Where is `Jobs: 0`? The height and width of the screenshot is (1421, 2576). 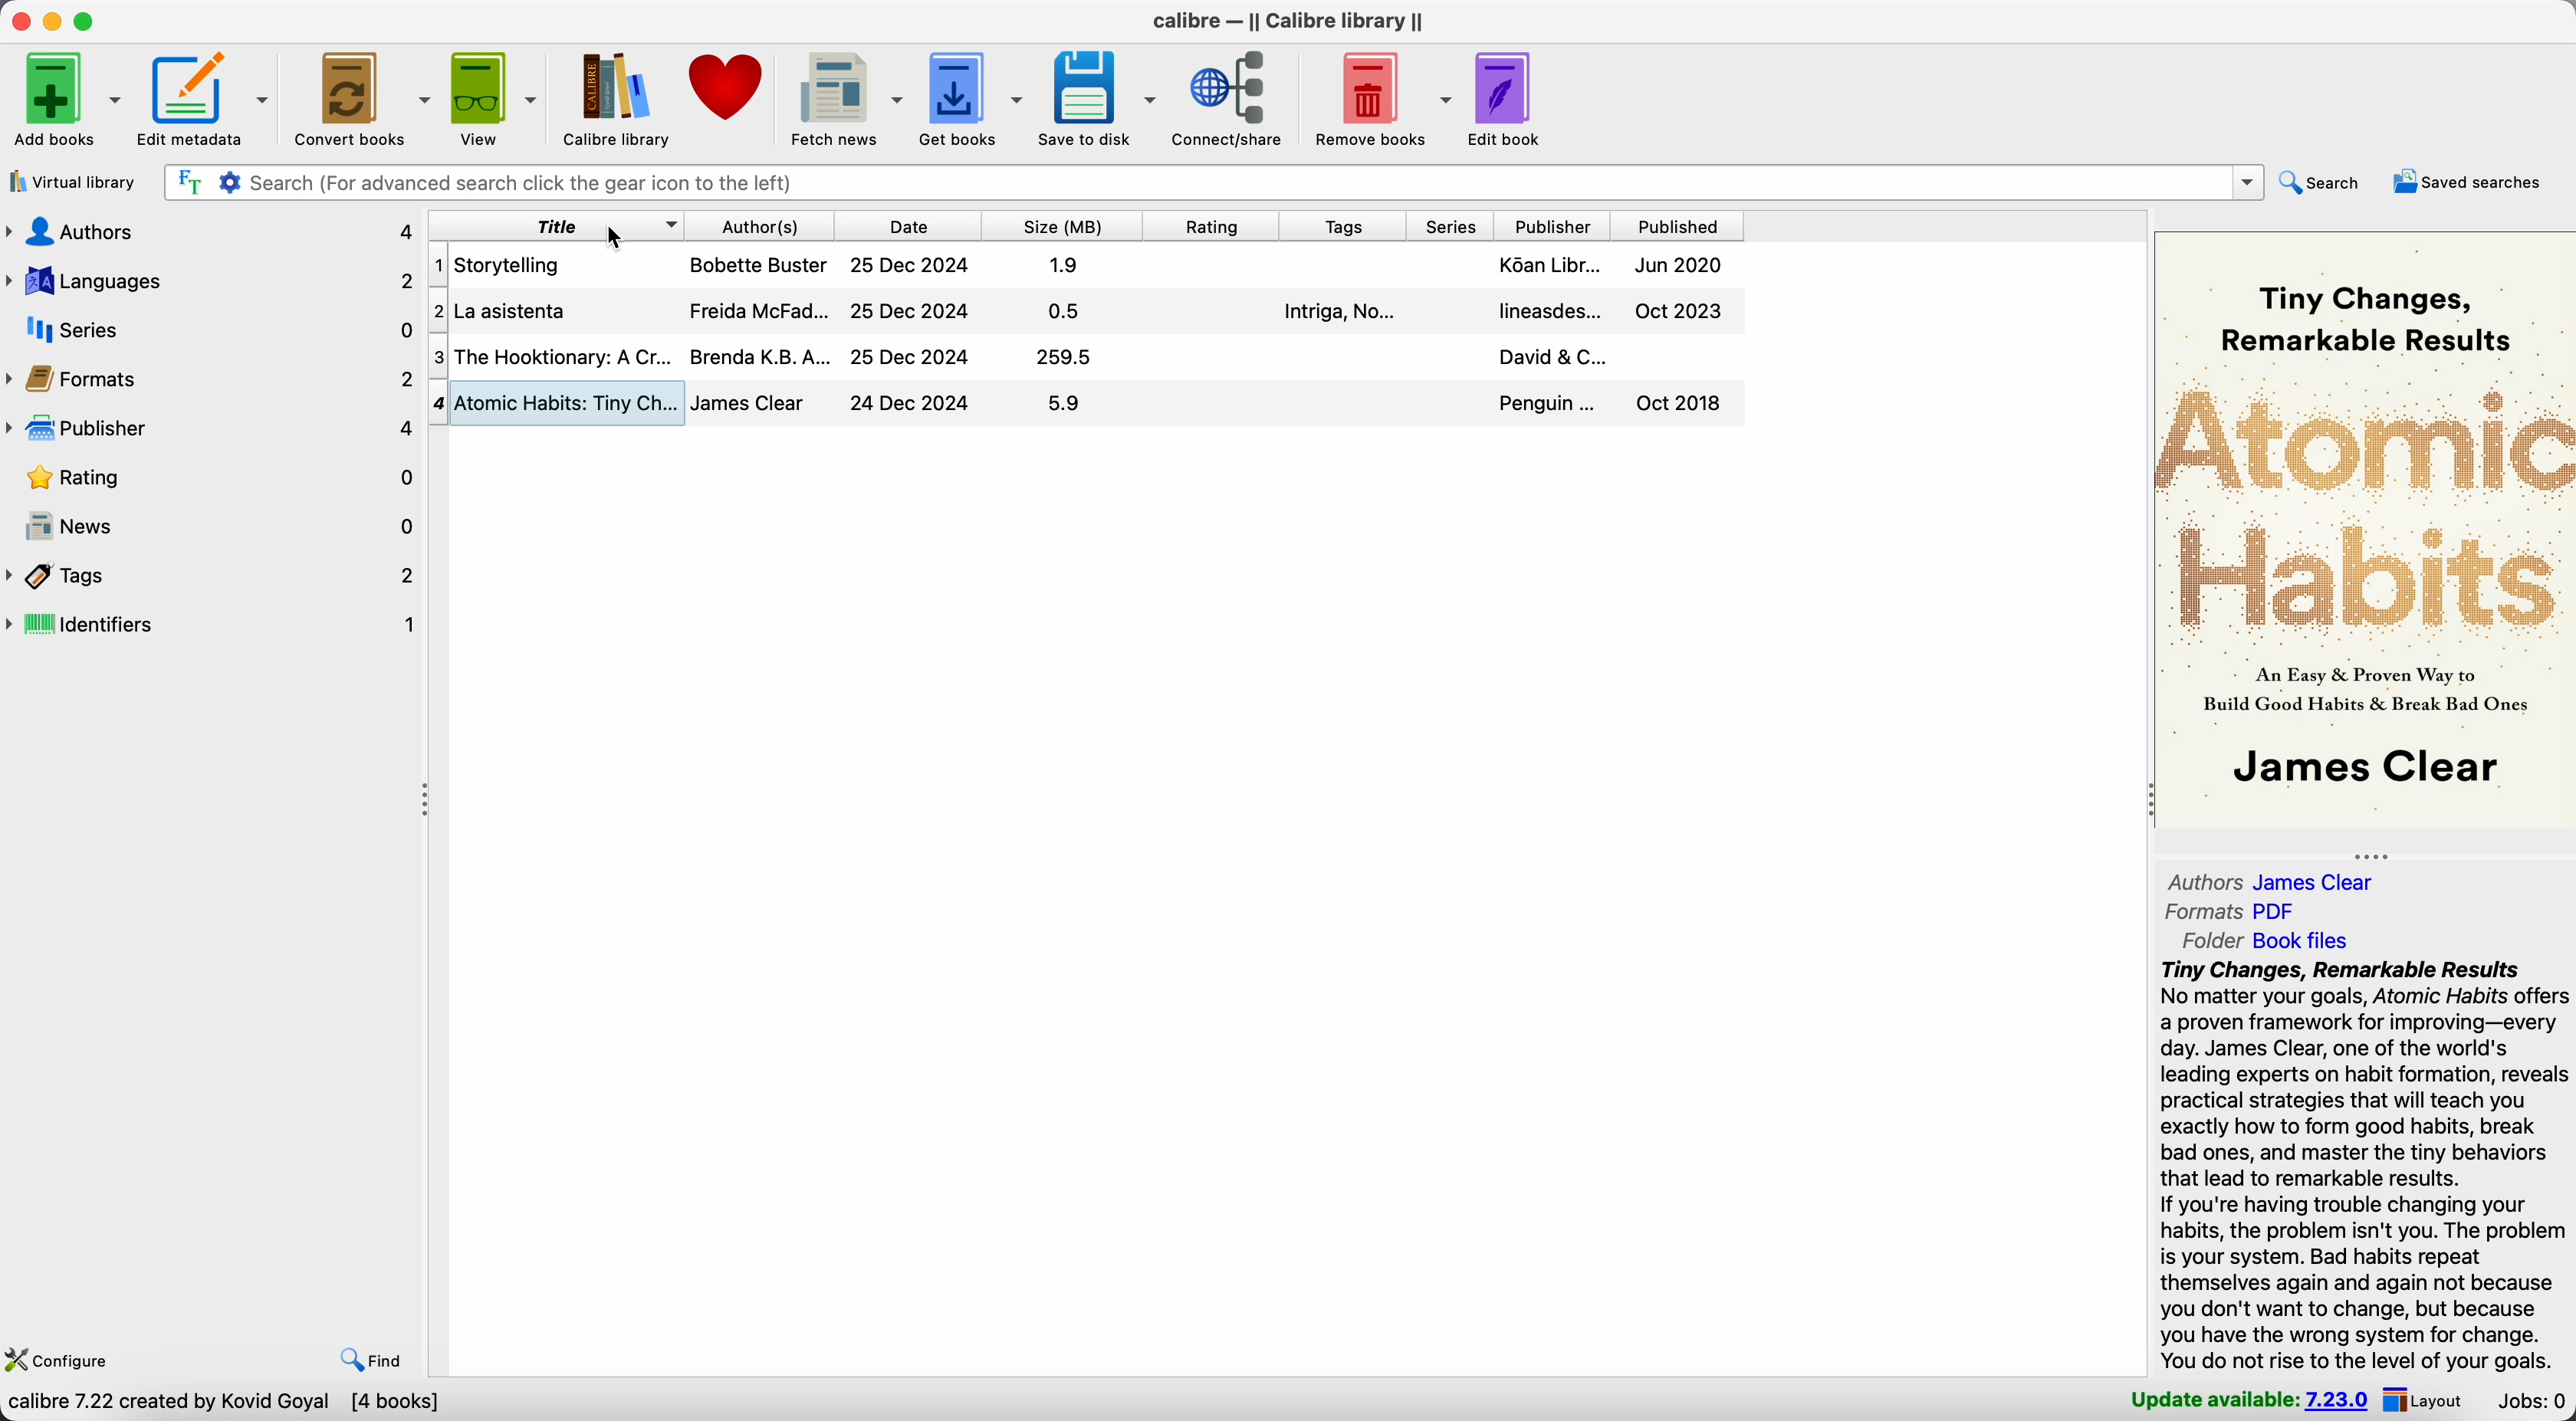 Jobs: 0 is located at coordinates (2531, 1401).